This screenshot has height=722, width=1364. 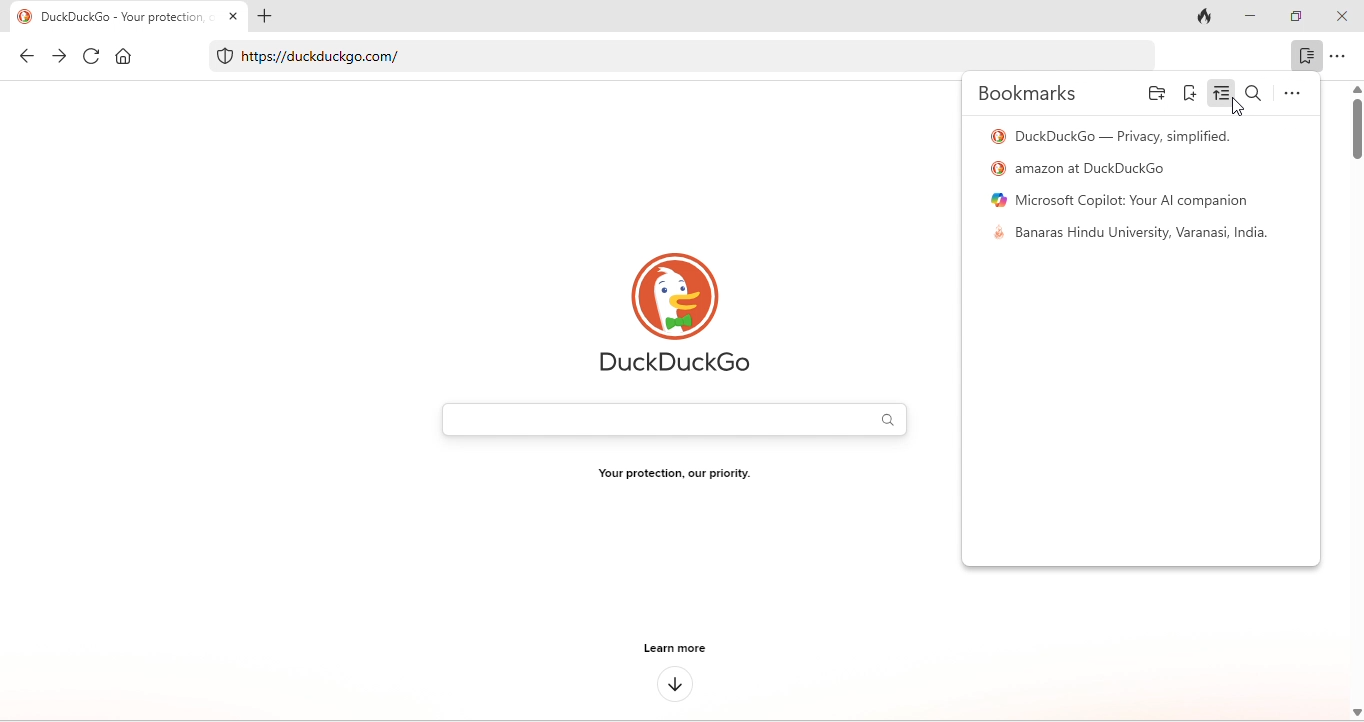 I want to click on amazon at duck duck go, so click(x=1082, y=168).